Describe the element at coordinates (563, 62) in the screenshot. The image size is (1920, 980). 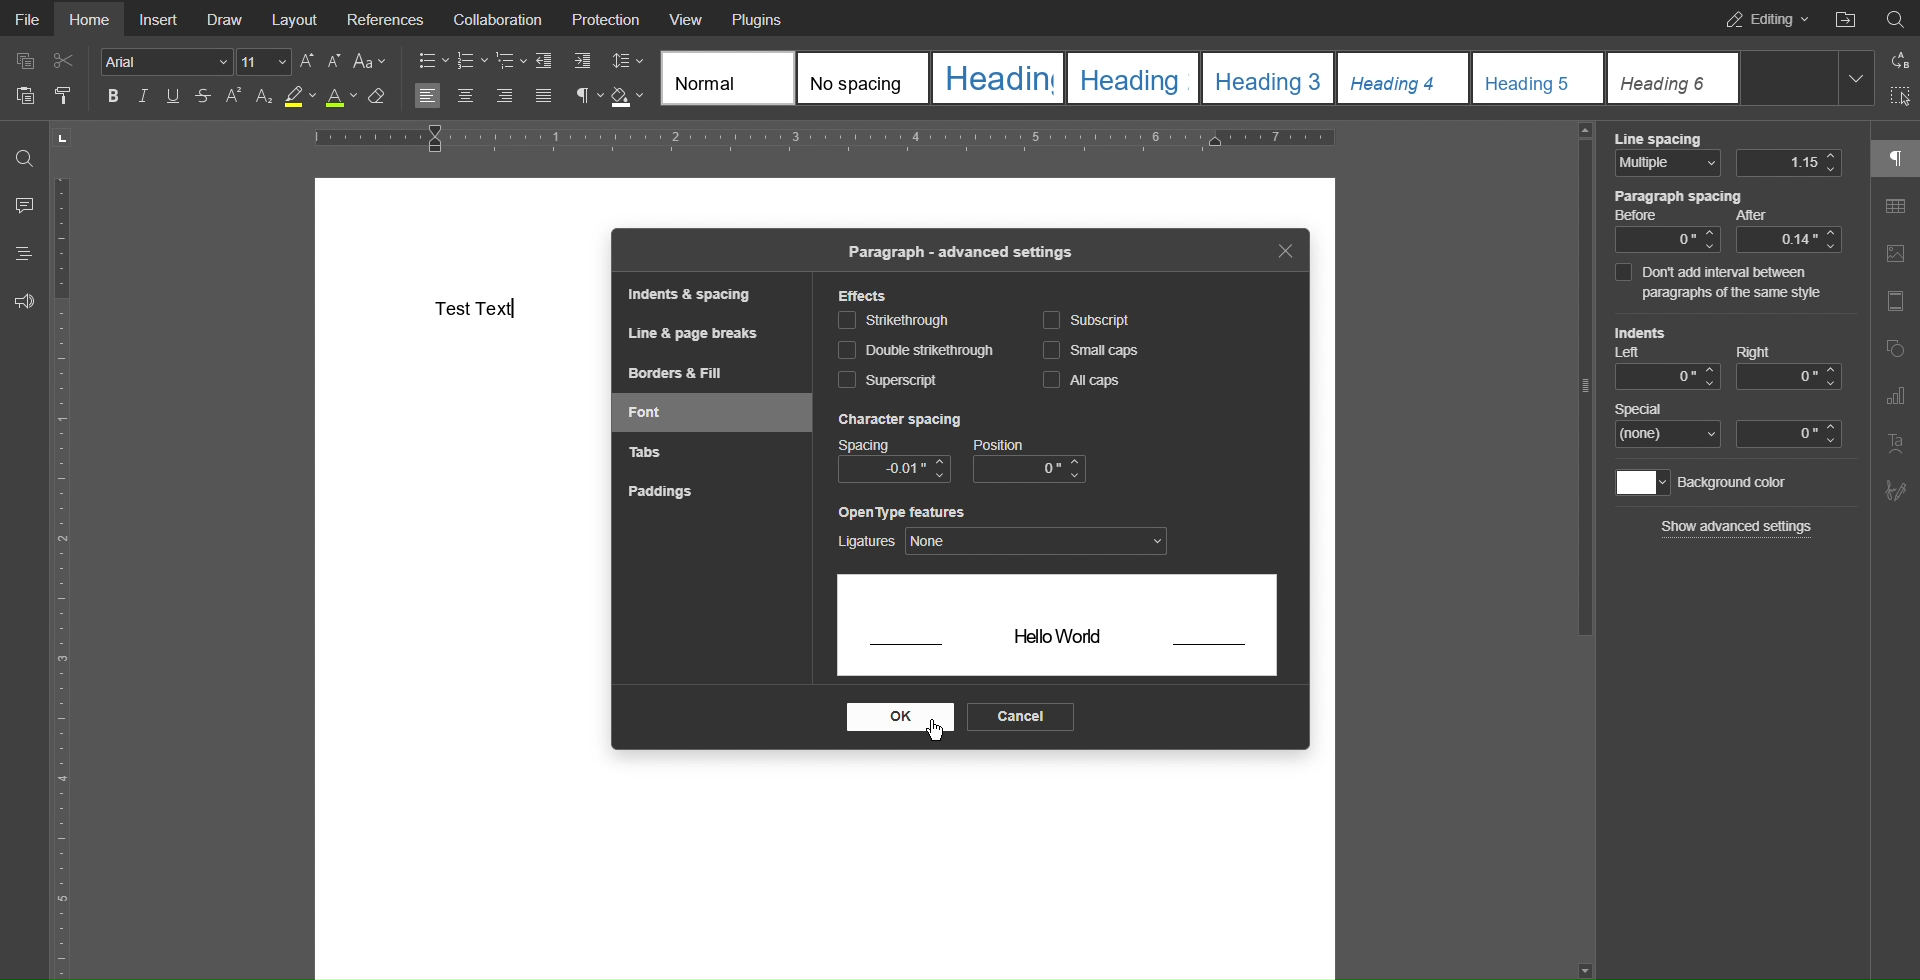
I see `Indents` at that location.